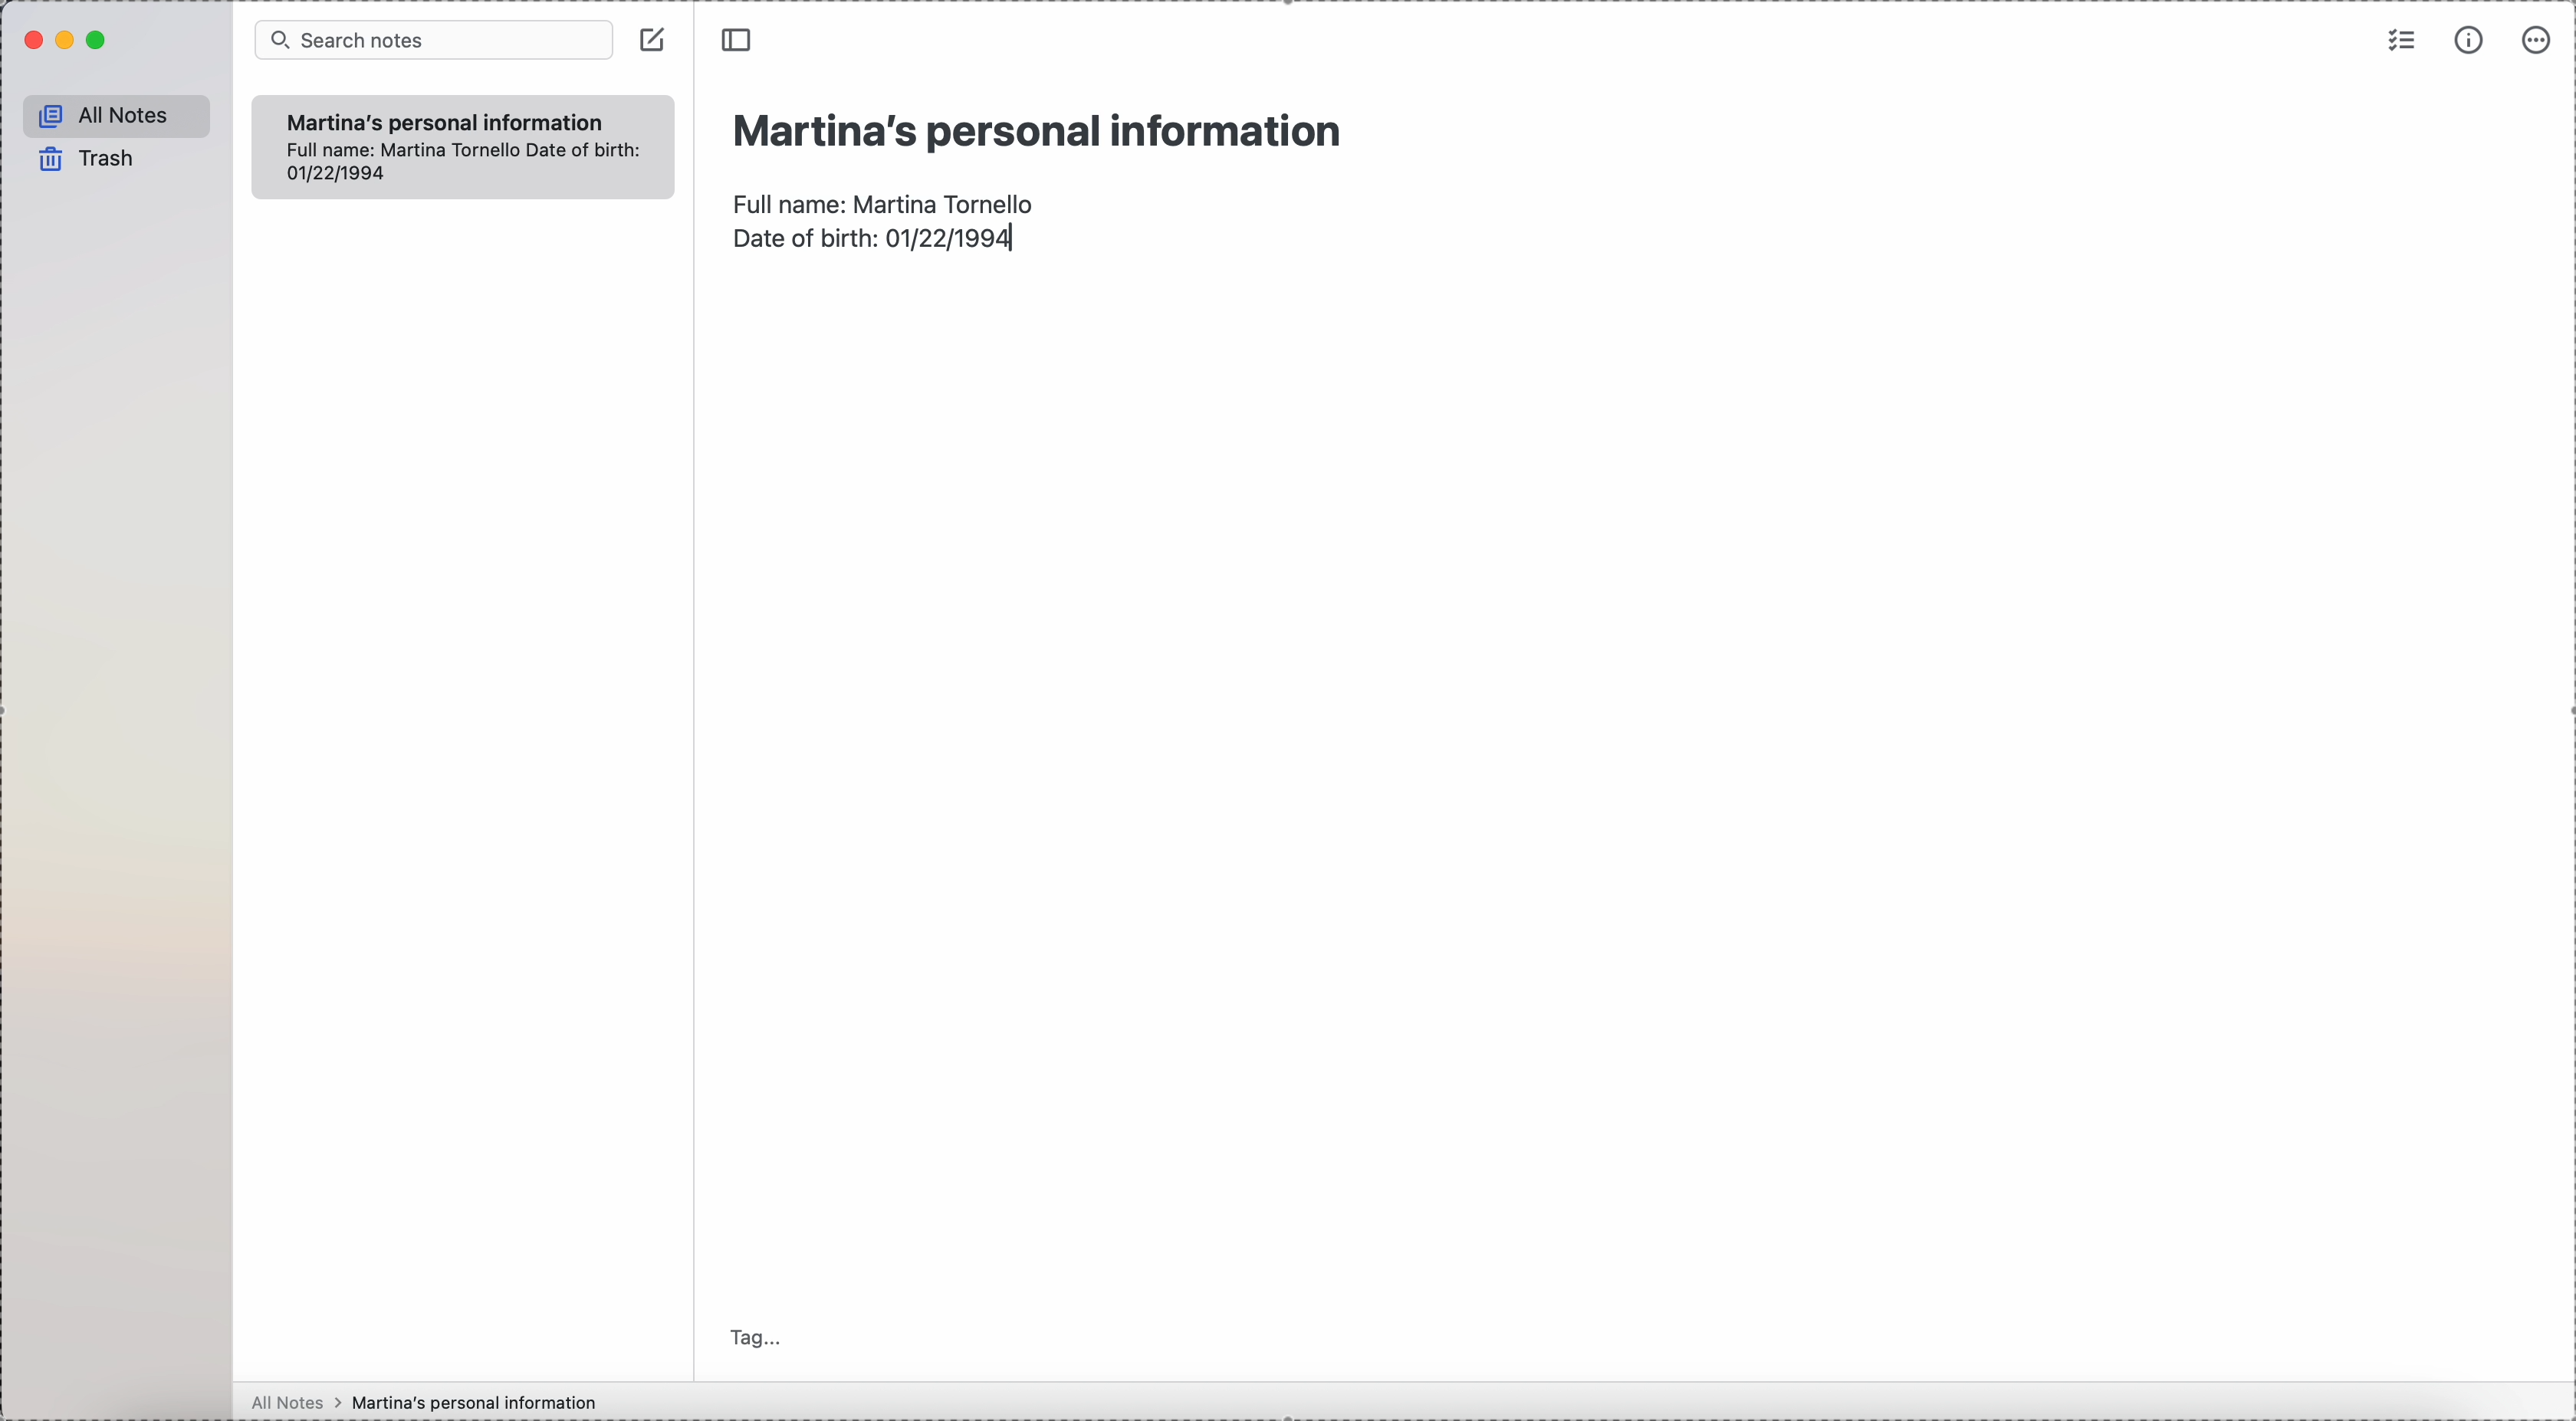 This screenshot has height=1421, width=2576. Describe the element at coordinates (2472, 41) in the screenshot. I see `metrics` at that location.